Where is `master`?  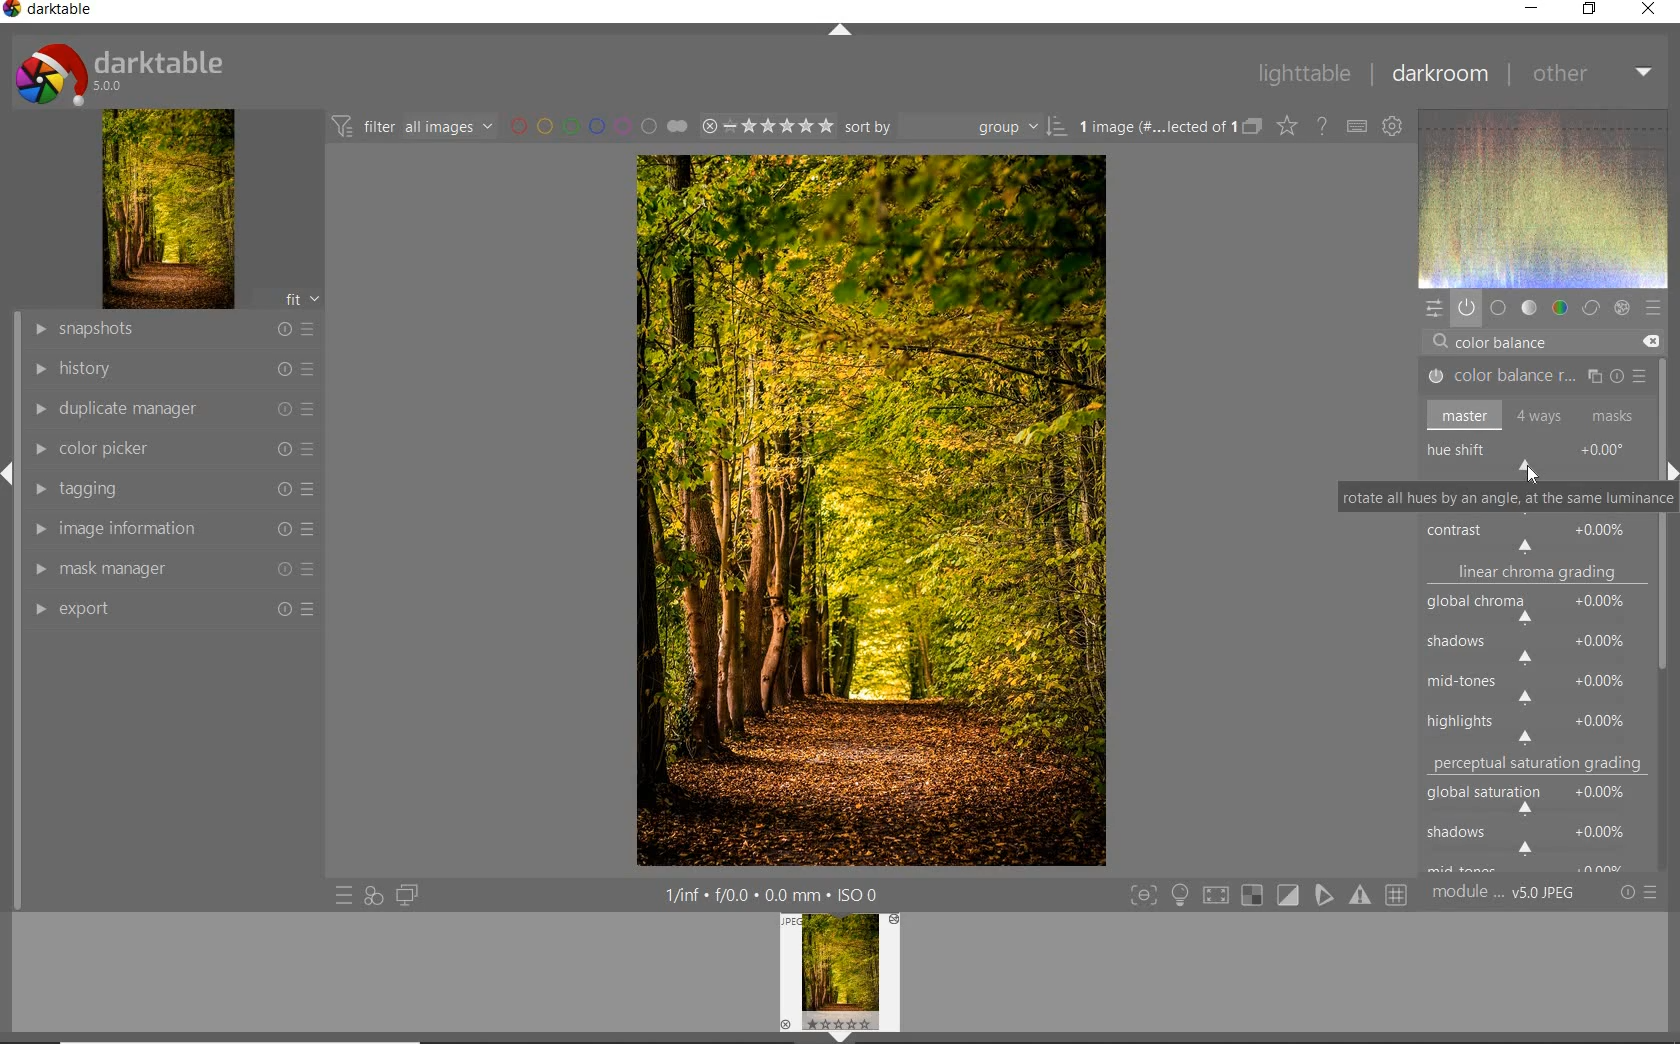 master is located at coordinates (1532, 415).